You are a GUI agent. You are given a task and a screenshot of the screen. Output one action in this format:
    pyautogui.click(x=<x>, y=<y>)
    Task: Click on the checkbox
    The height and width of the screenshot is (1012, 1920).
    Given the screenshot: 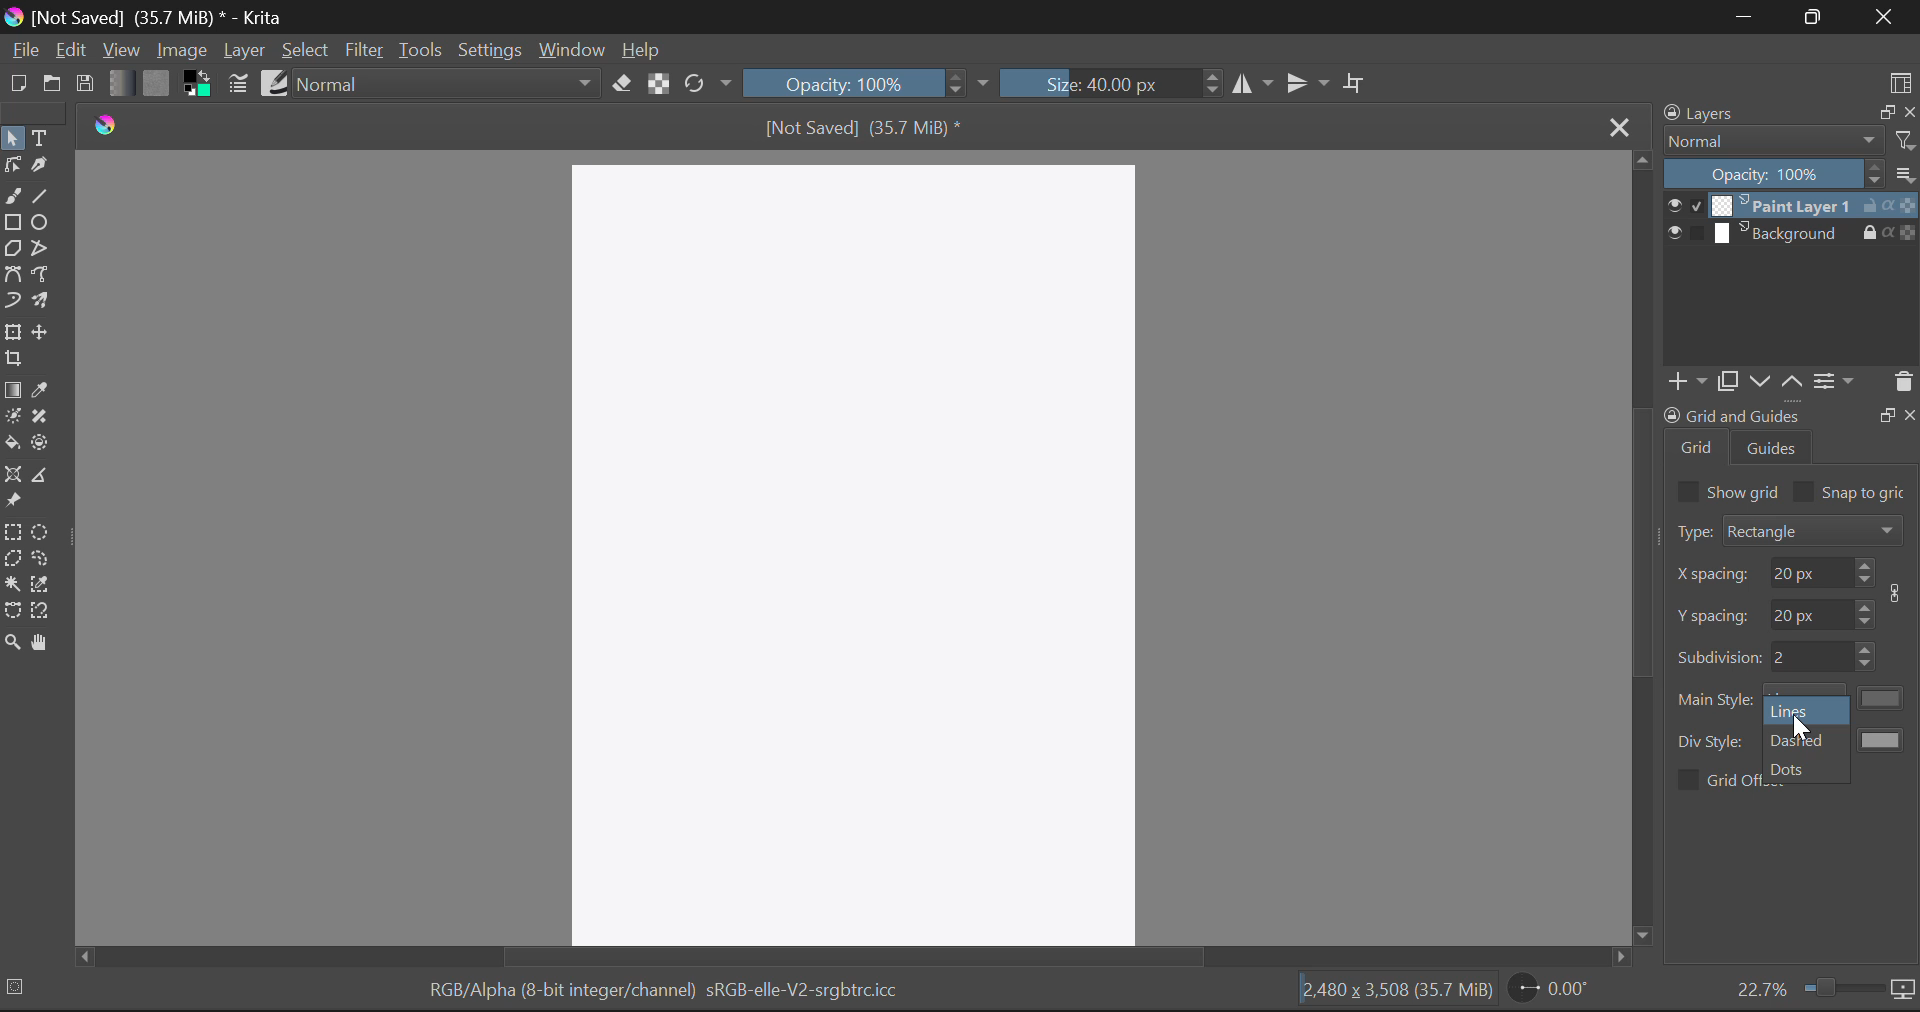 What is the action you would take?
    pyautogui.click(x=1686, y=491)
    